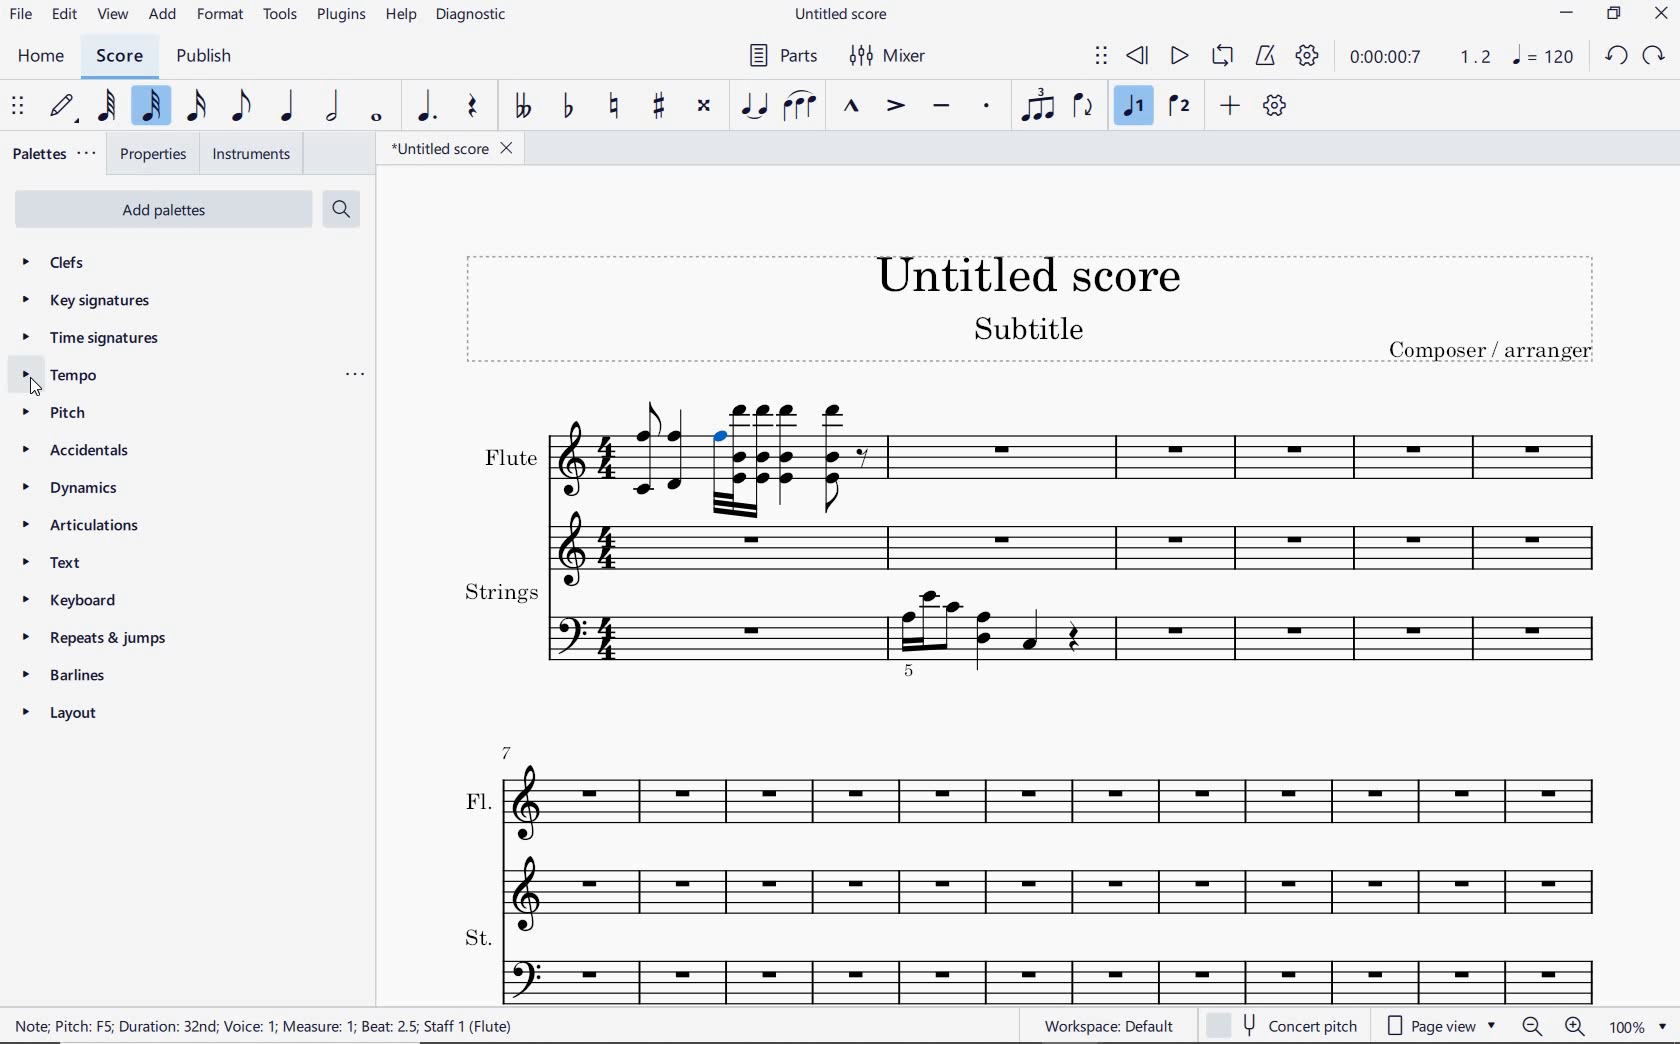 The width and height of the screenshot is (1680, 1044). What do you see at coordinates (82, 487) in the screenshot?
I see `dynamics` at bounding box center [82, 487].